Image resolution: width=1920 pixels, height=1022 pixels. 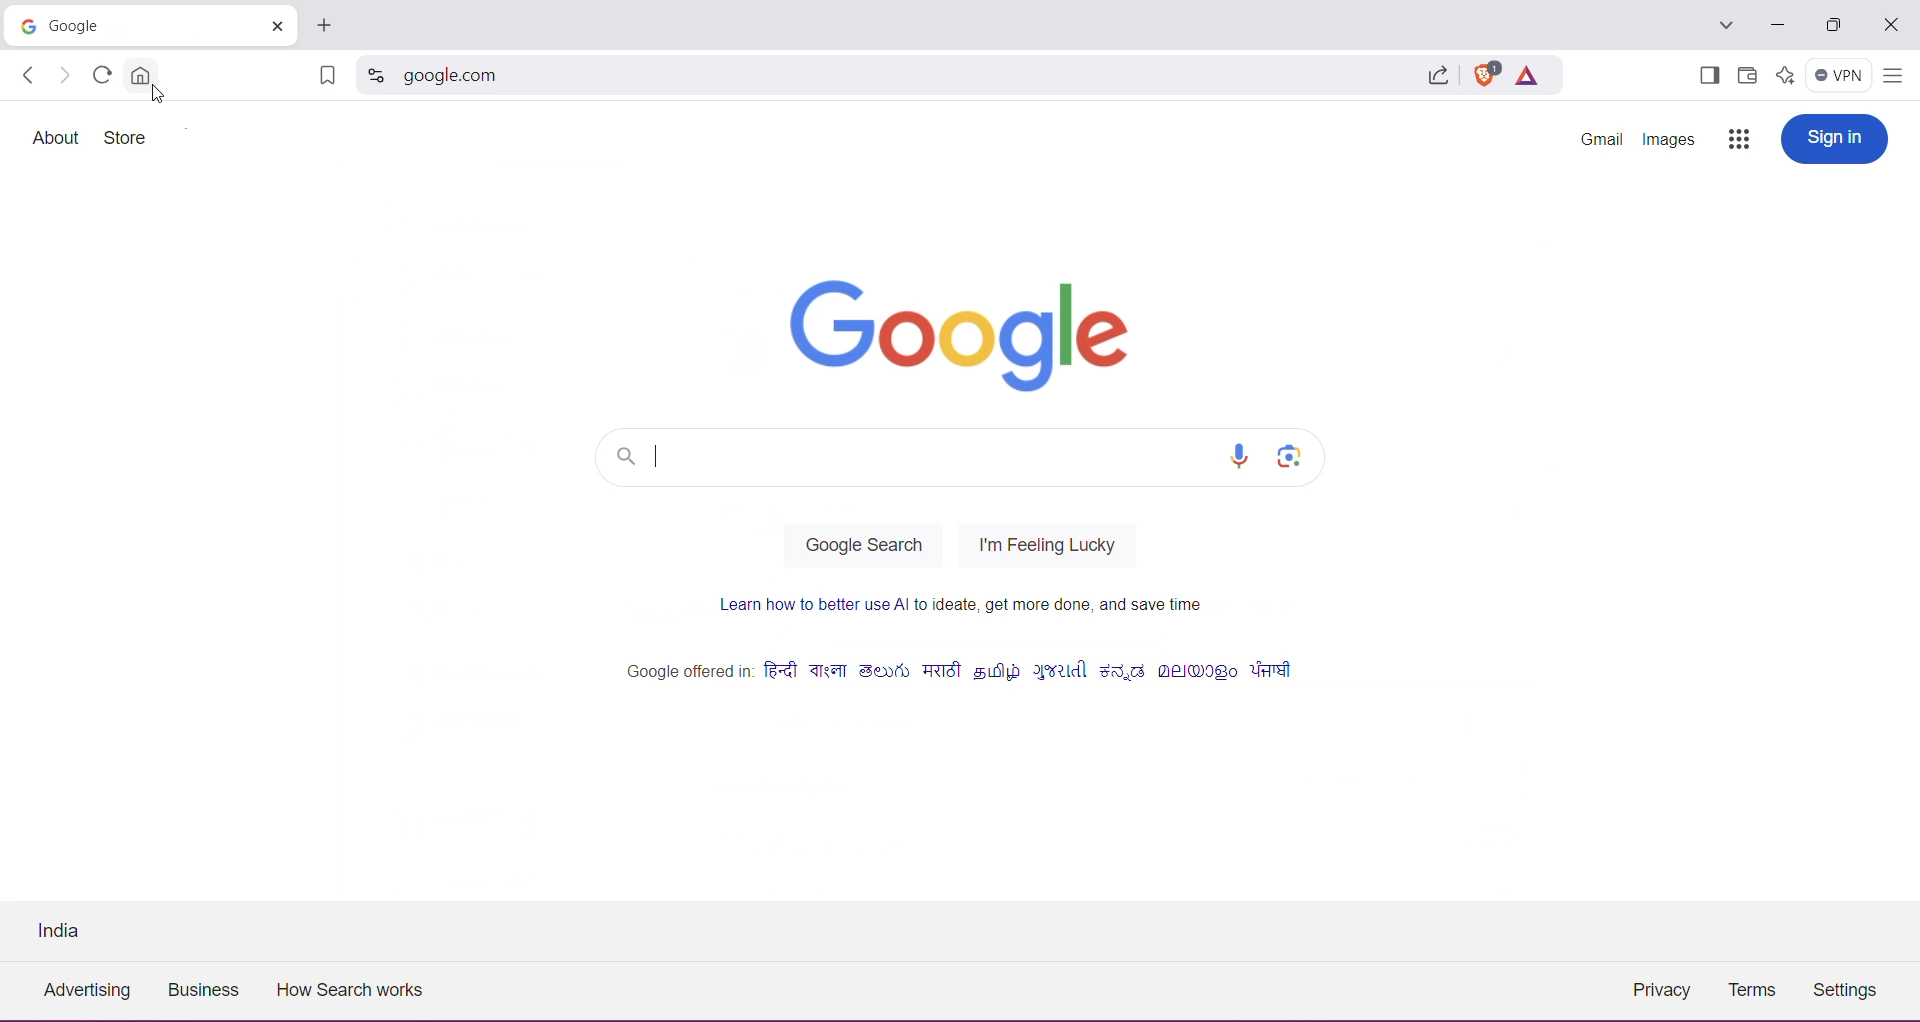 I want to click on Leo AI, so click(x=1783, y=74).